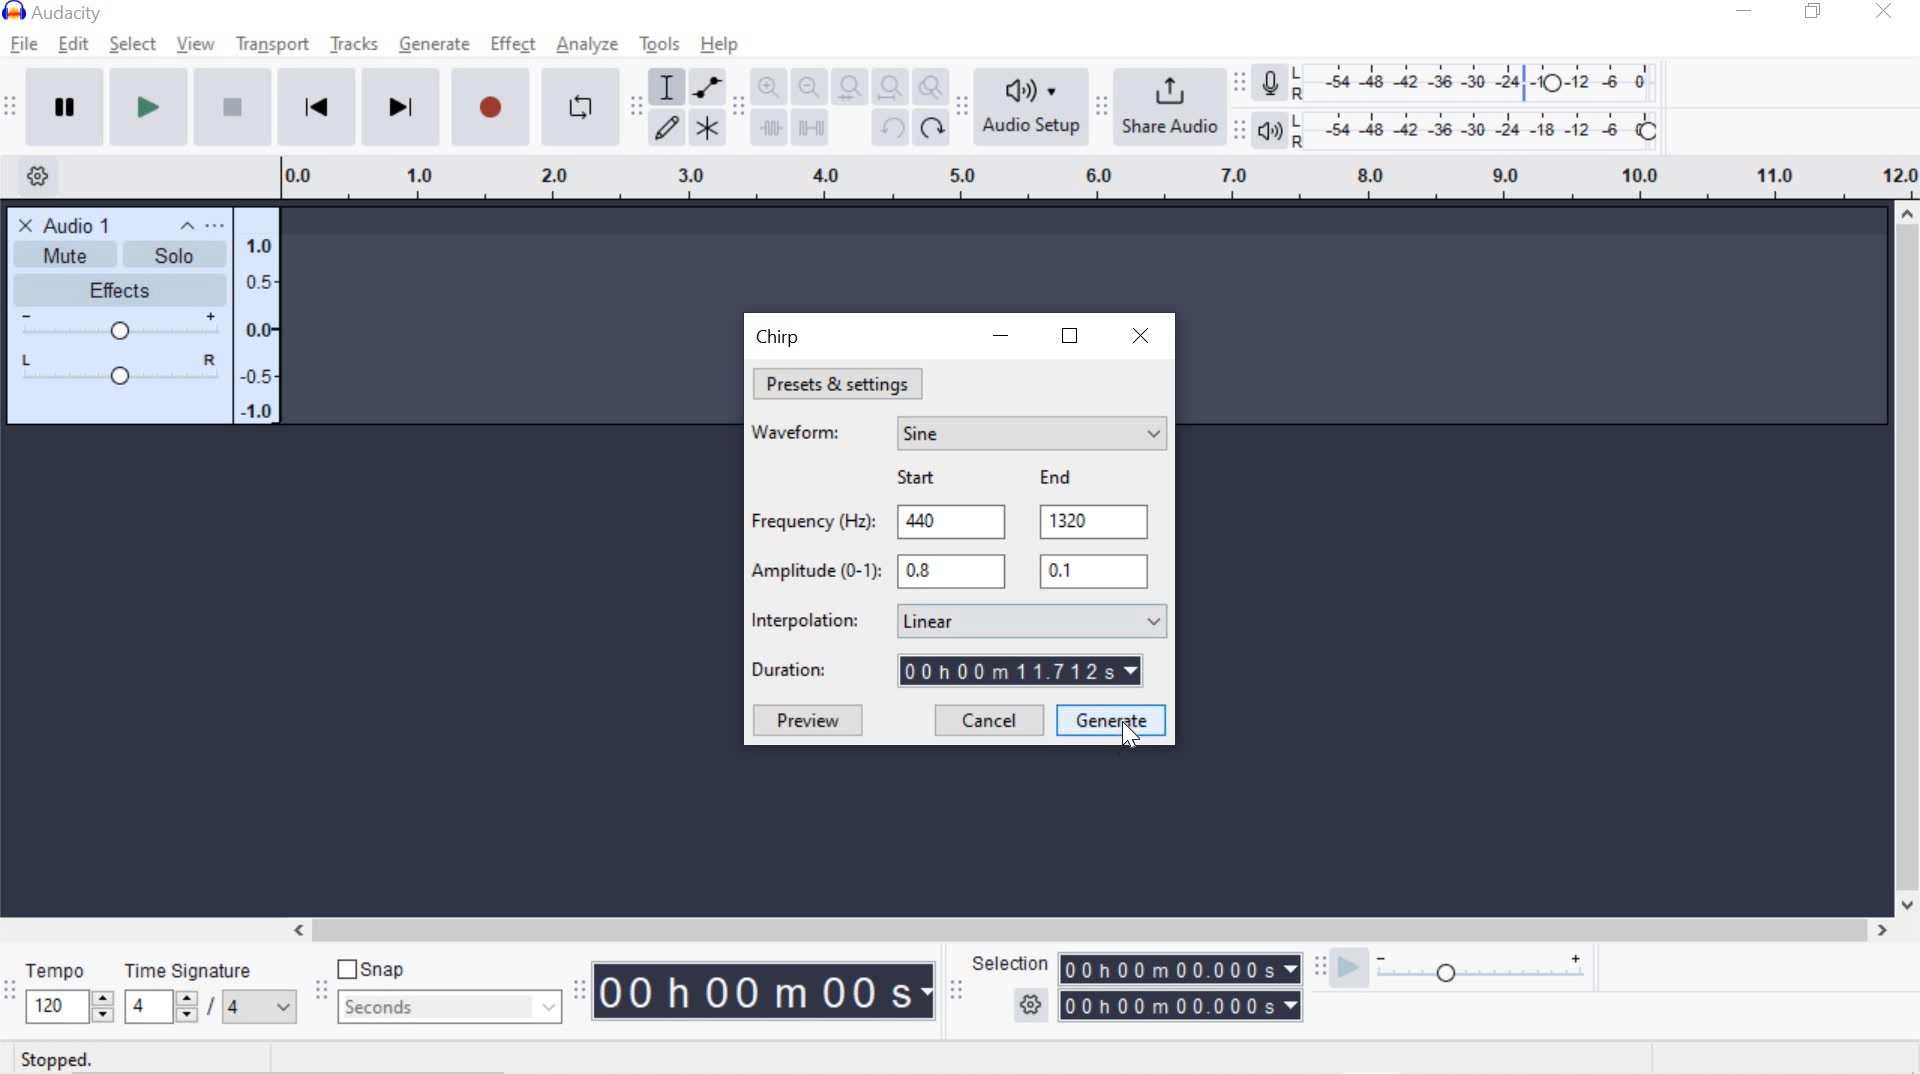 This screenshot has height=1074, width=1920. Describe the element at coordinates (1142, 337) in the screenshot. I see `close` at that location.